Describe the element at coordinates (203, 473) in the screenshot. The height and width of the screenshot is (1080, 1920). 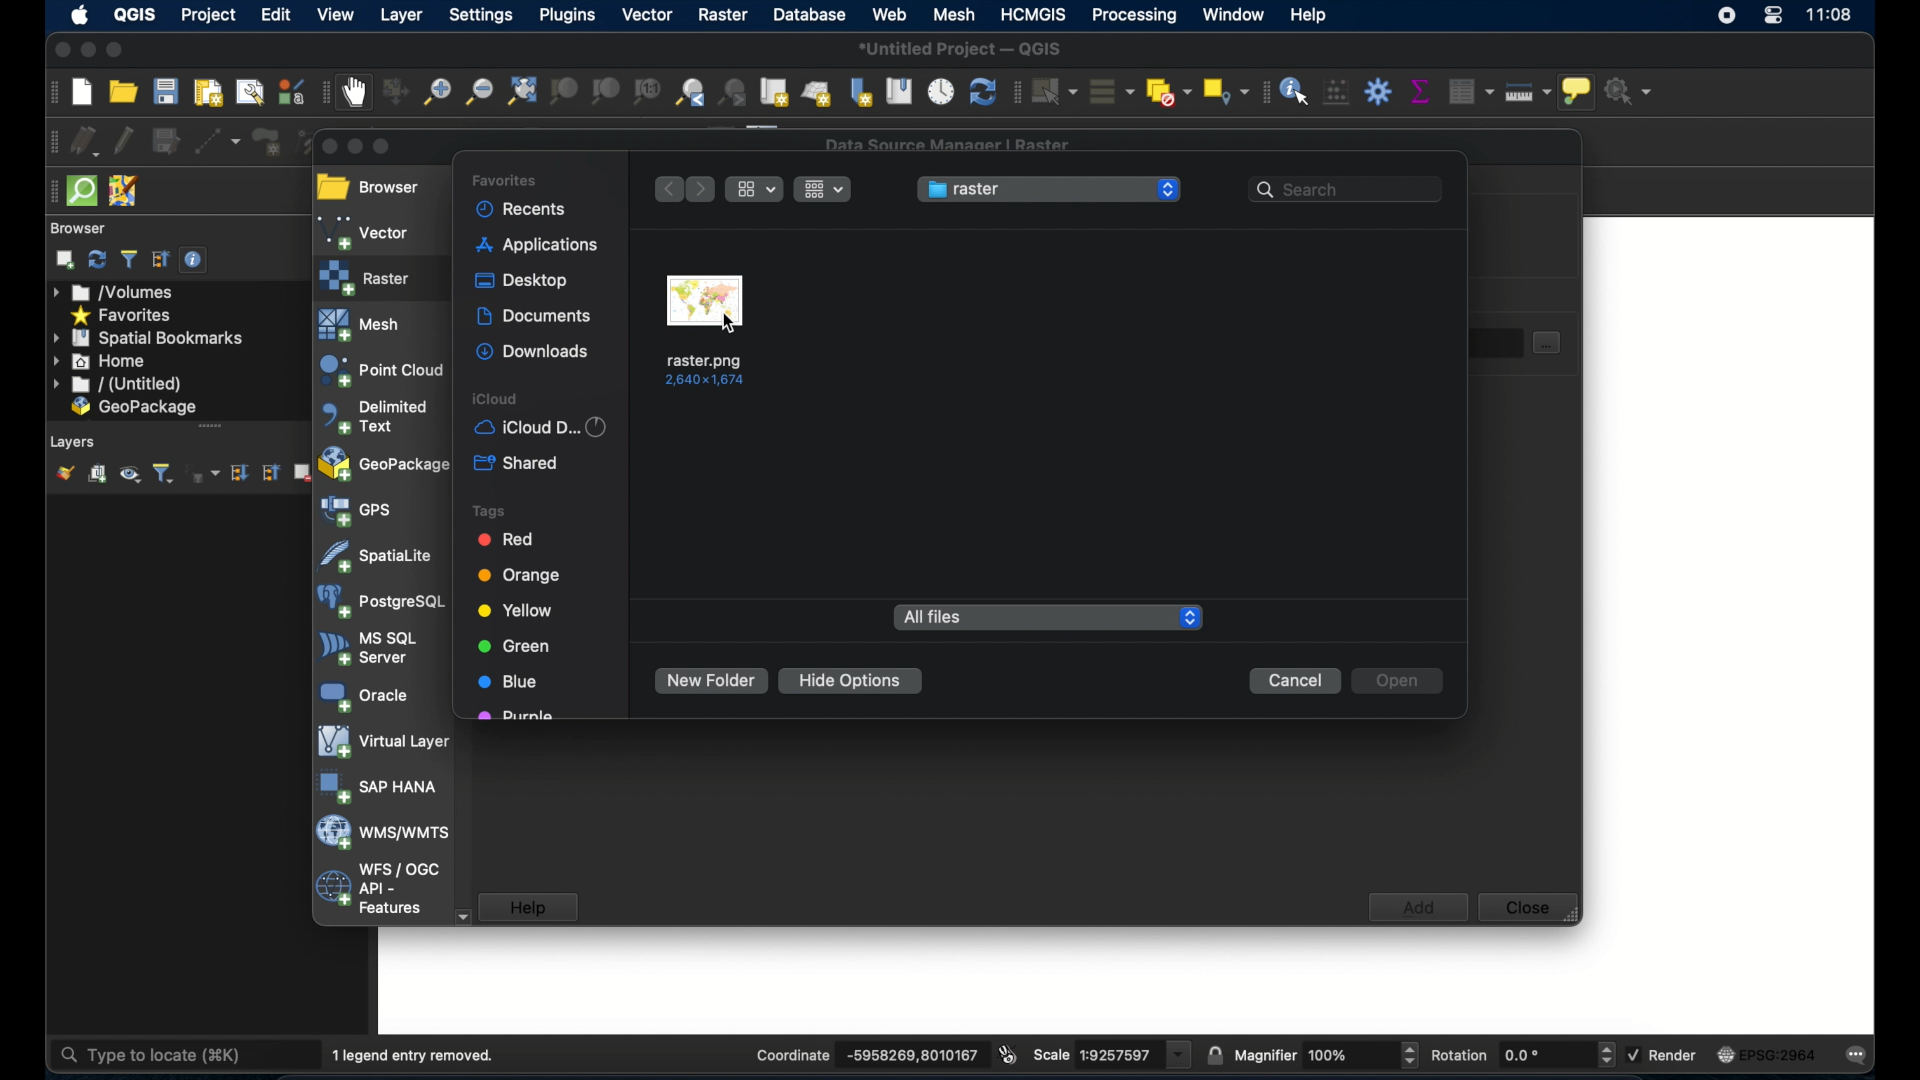
I see `filter layer by expression` at that location.